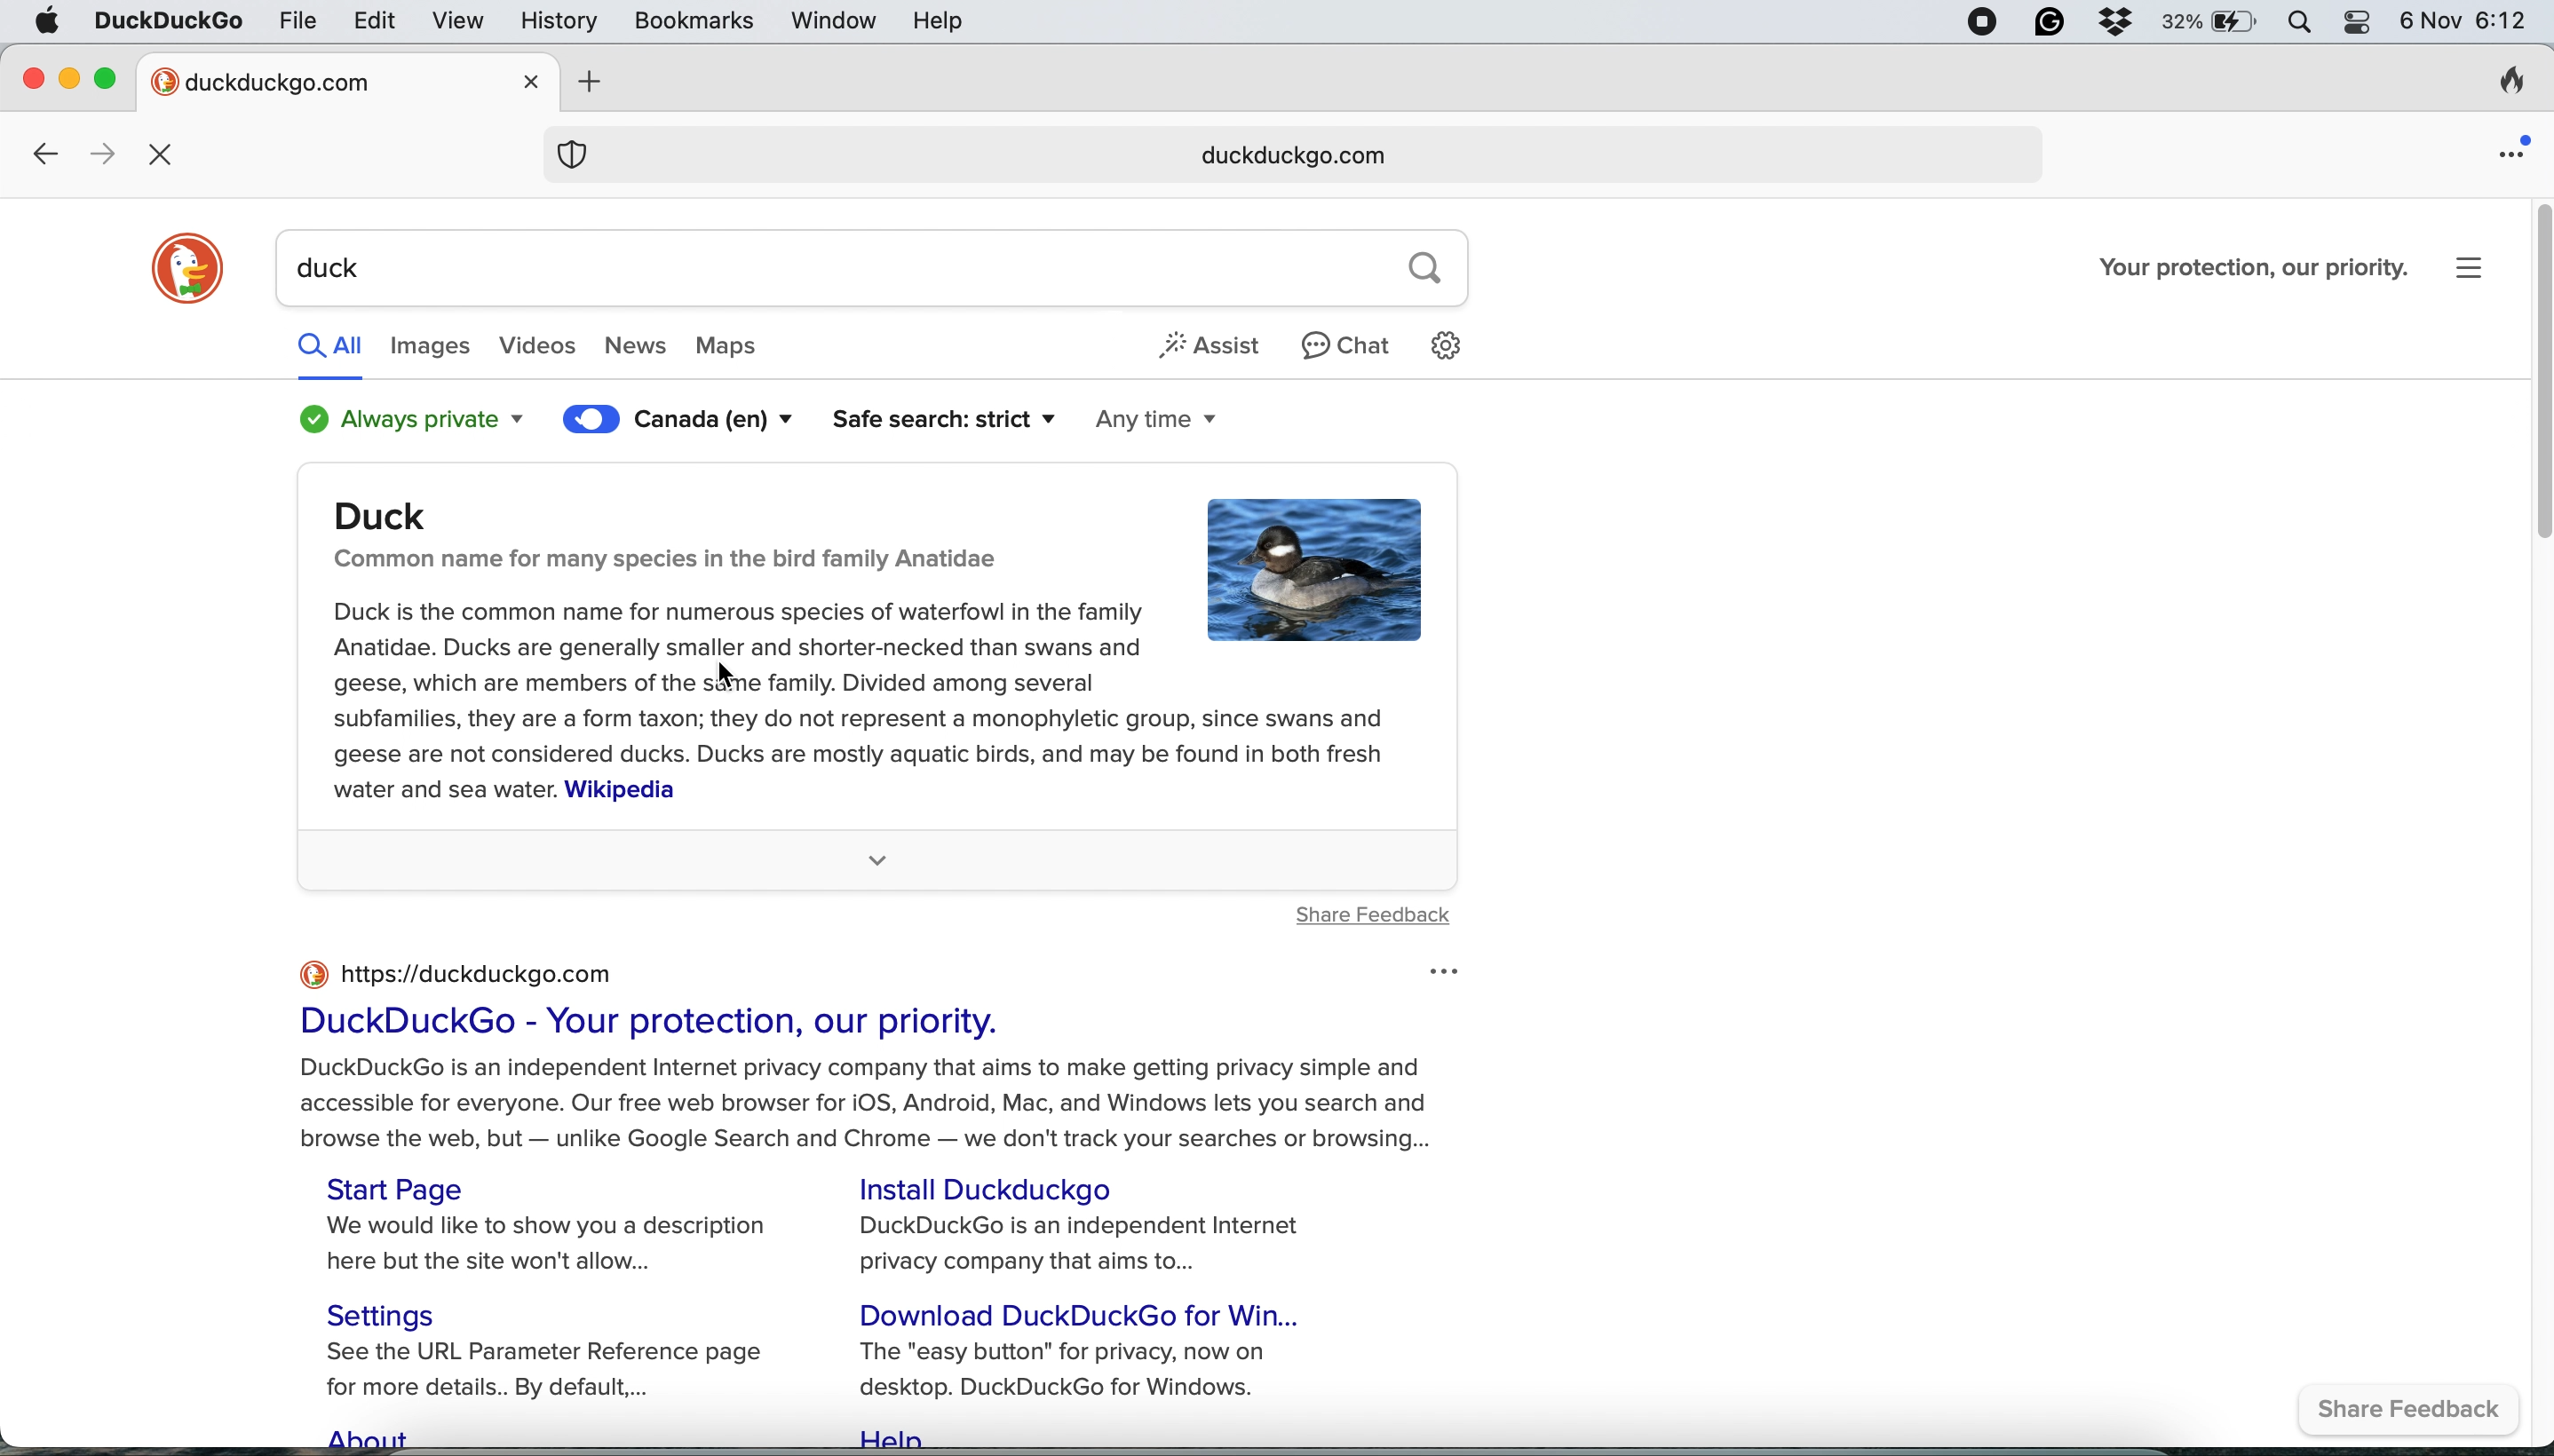 The height and width of the screenshot is (1456, 2554). I want to click on close, so click(34, 74).